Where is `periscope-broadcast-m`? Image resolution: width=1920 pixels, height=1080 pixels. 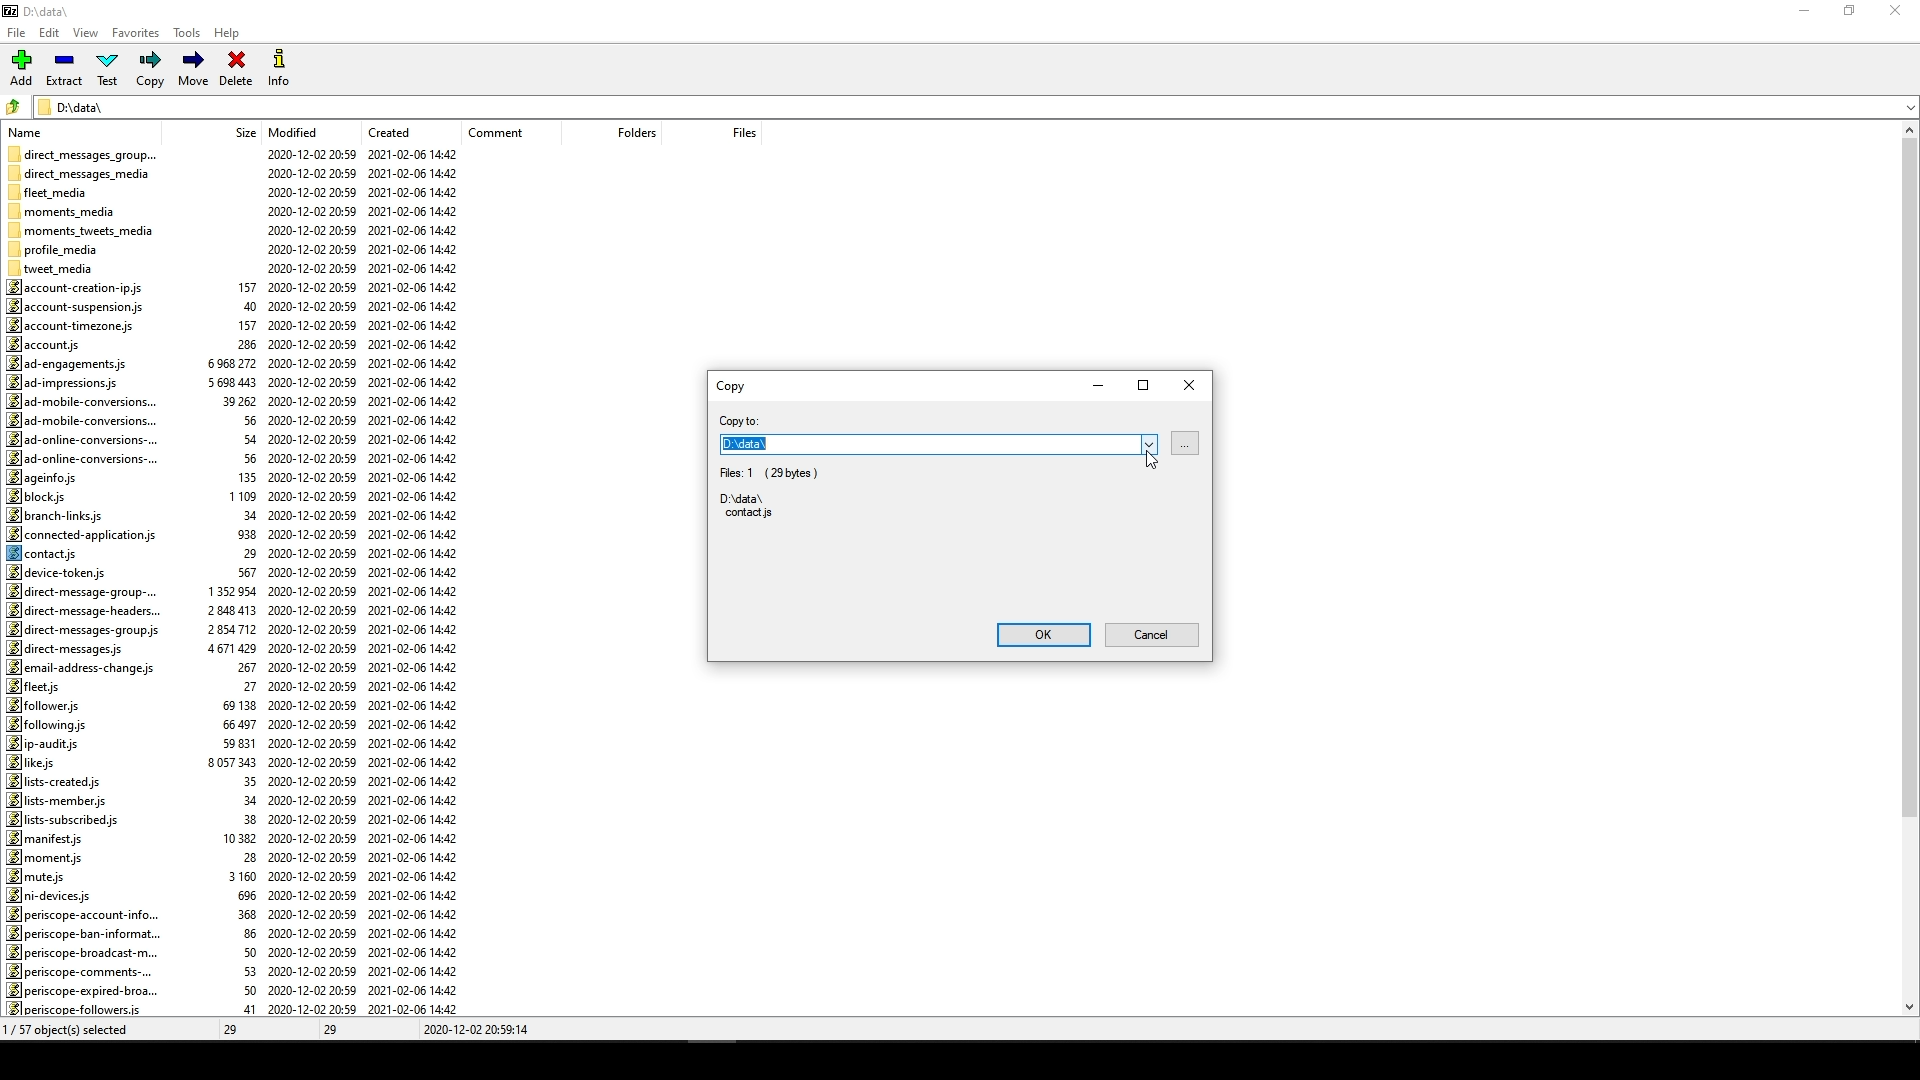
periscope-broadcast-m is located at coordinates (79, 953).